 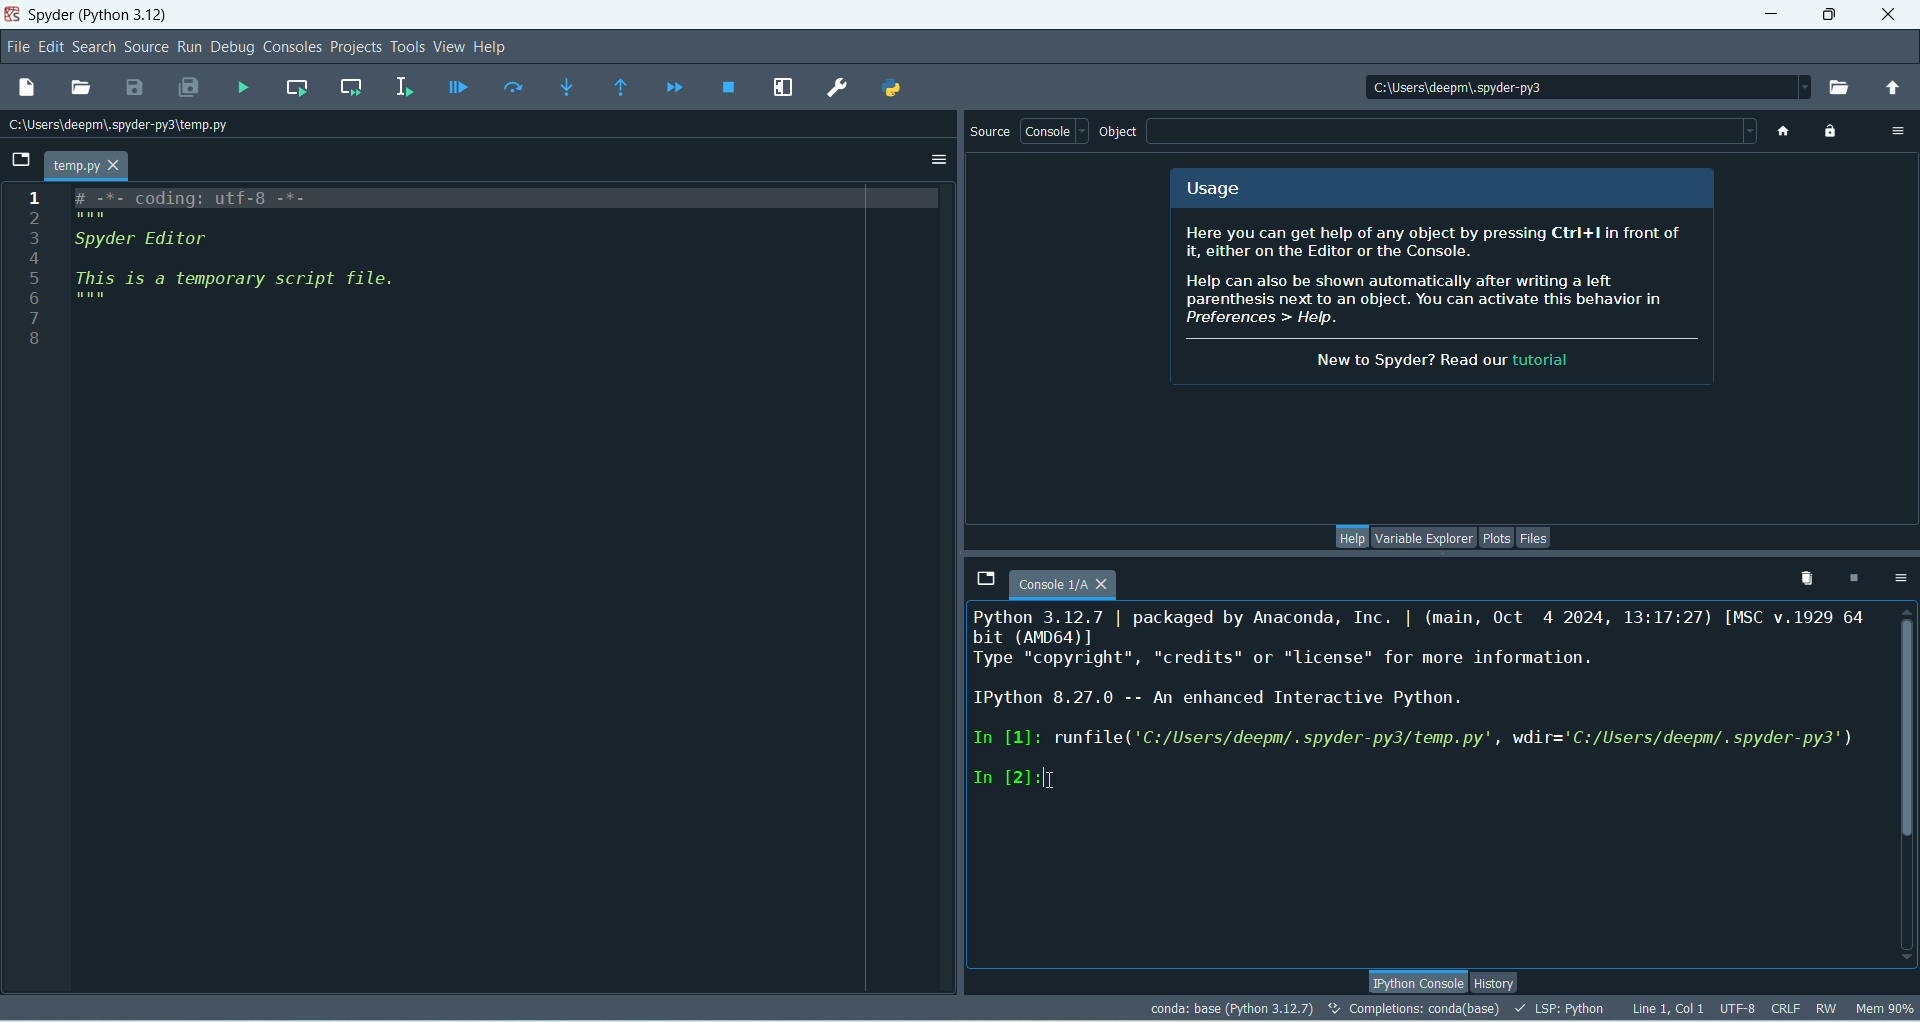 I want to click on step into function, so click(x=567, y=87).